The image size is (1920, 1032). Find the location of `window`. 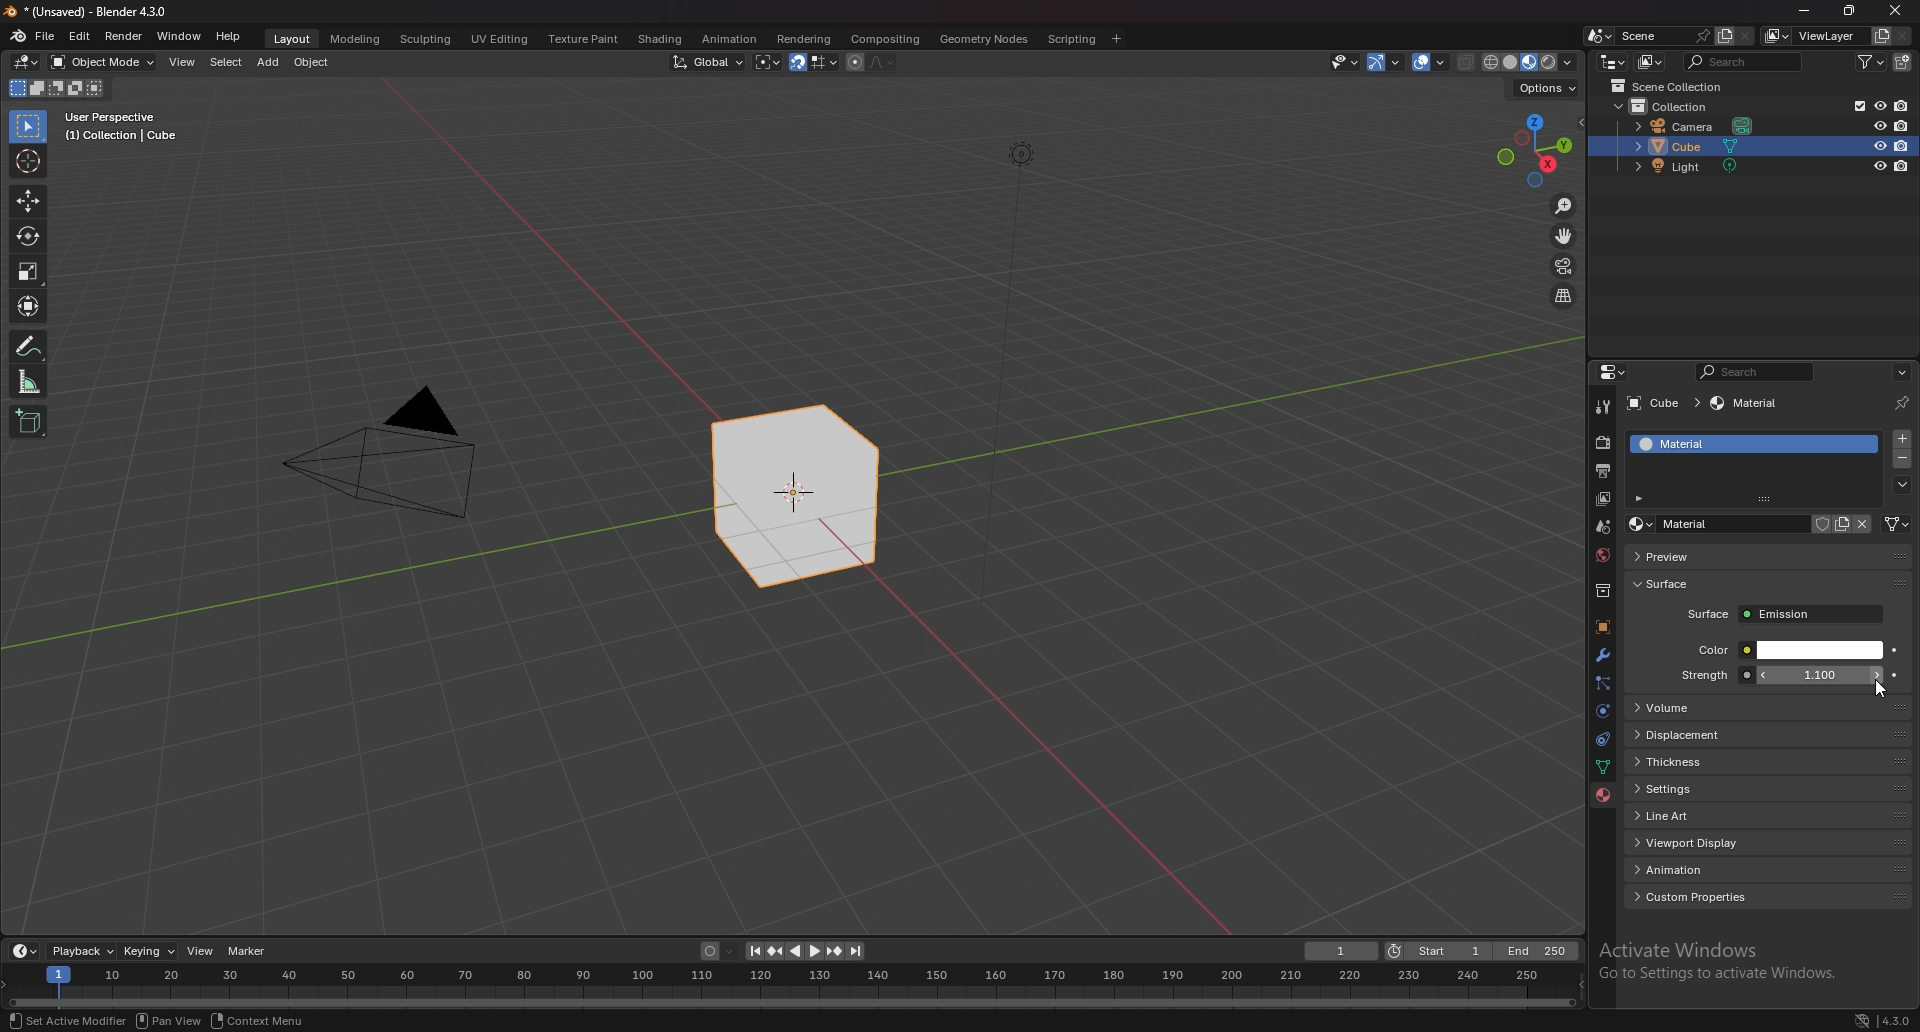

window is located at coordinates (179, 36).